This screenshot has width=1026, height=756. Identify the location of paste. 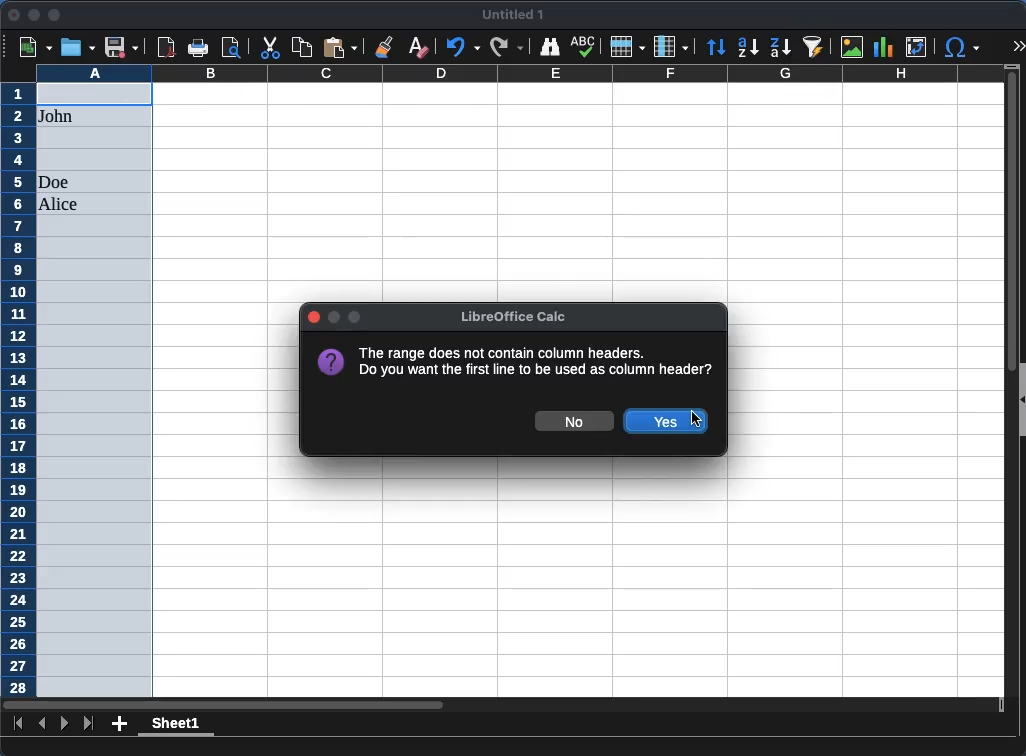
(340, 47).